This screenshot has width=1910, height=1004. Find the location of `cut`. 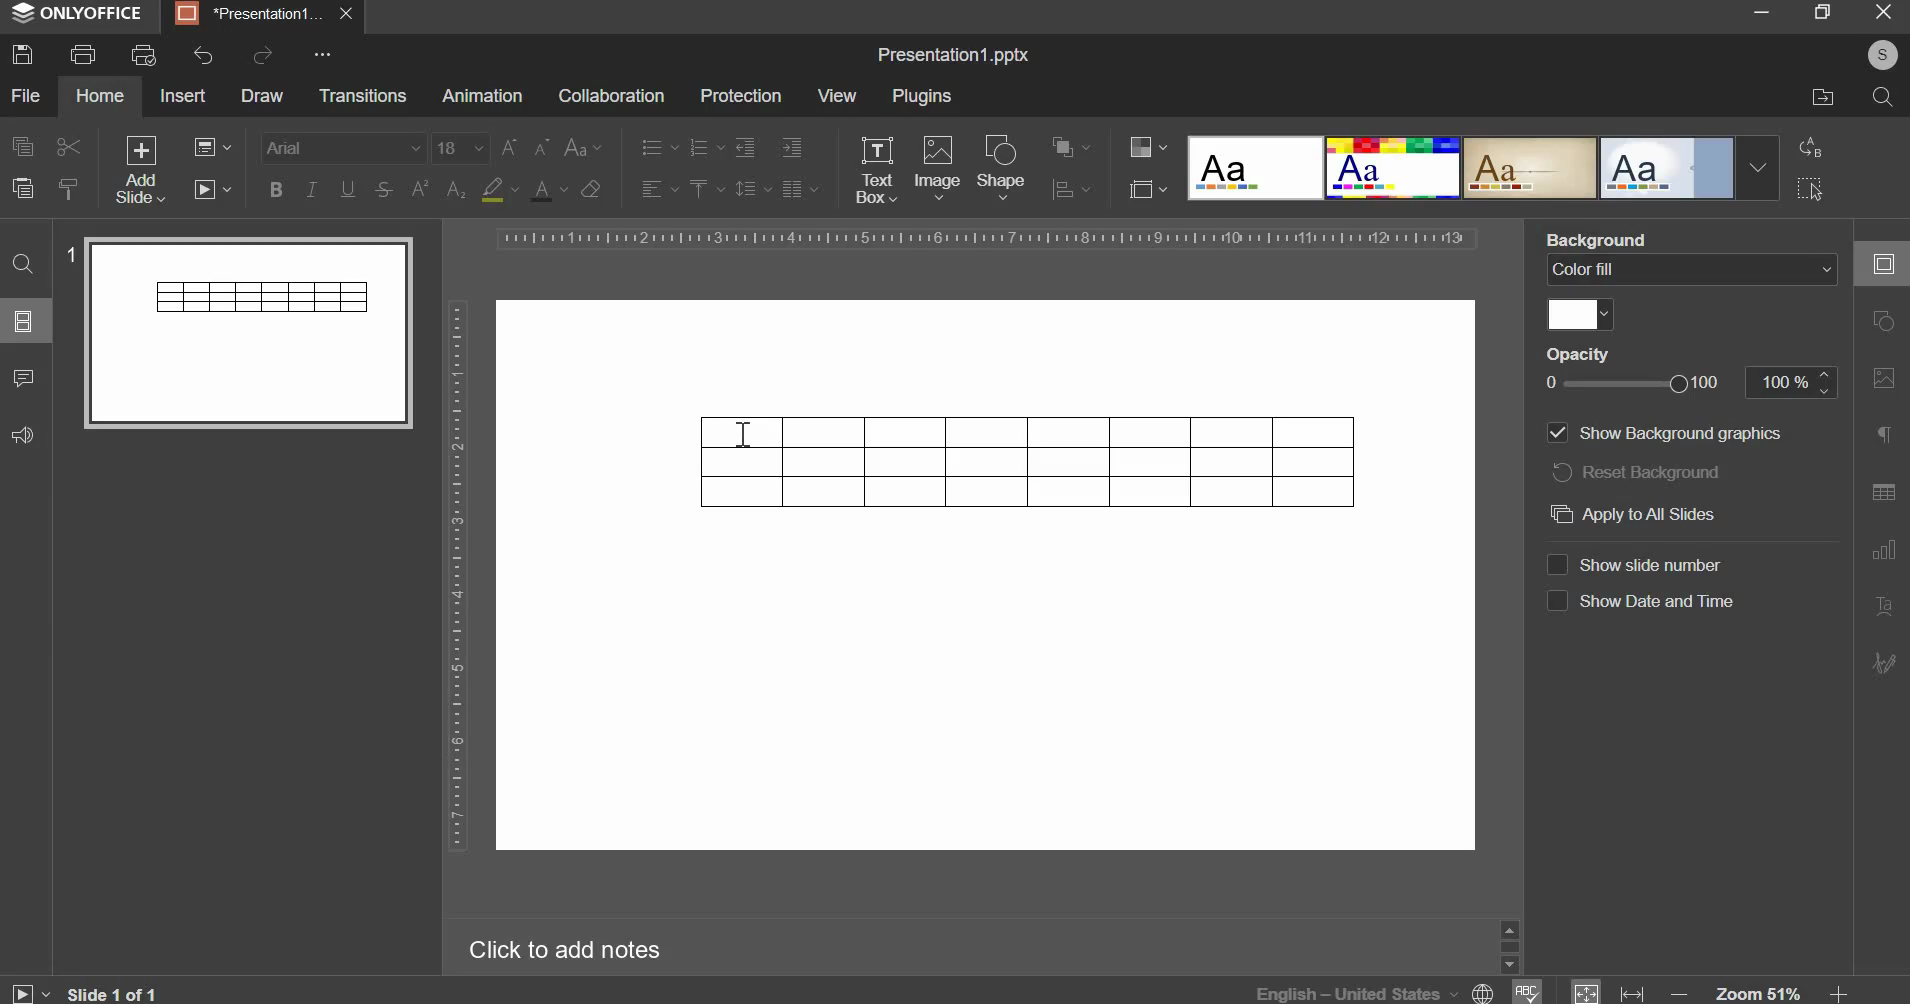

cut is located at coordinates (67, 148).